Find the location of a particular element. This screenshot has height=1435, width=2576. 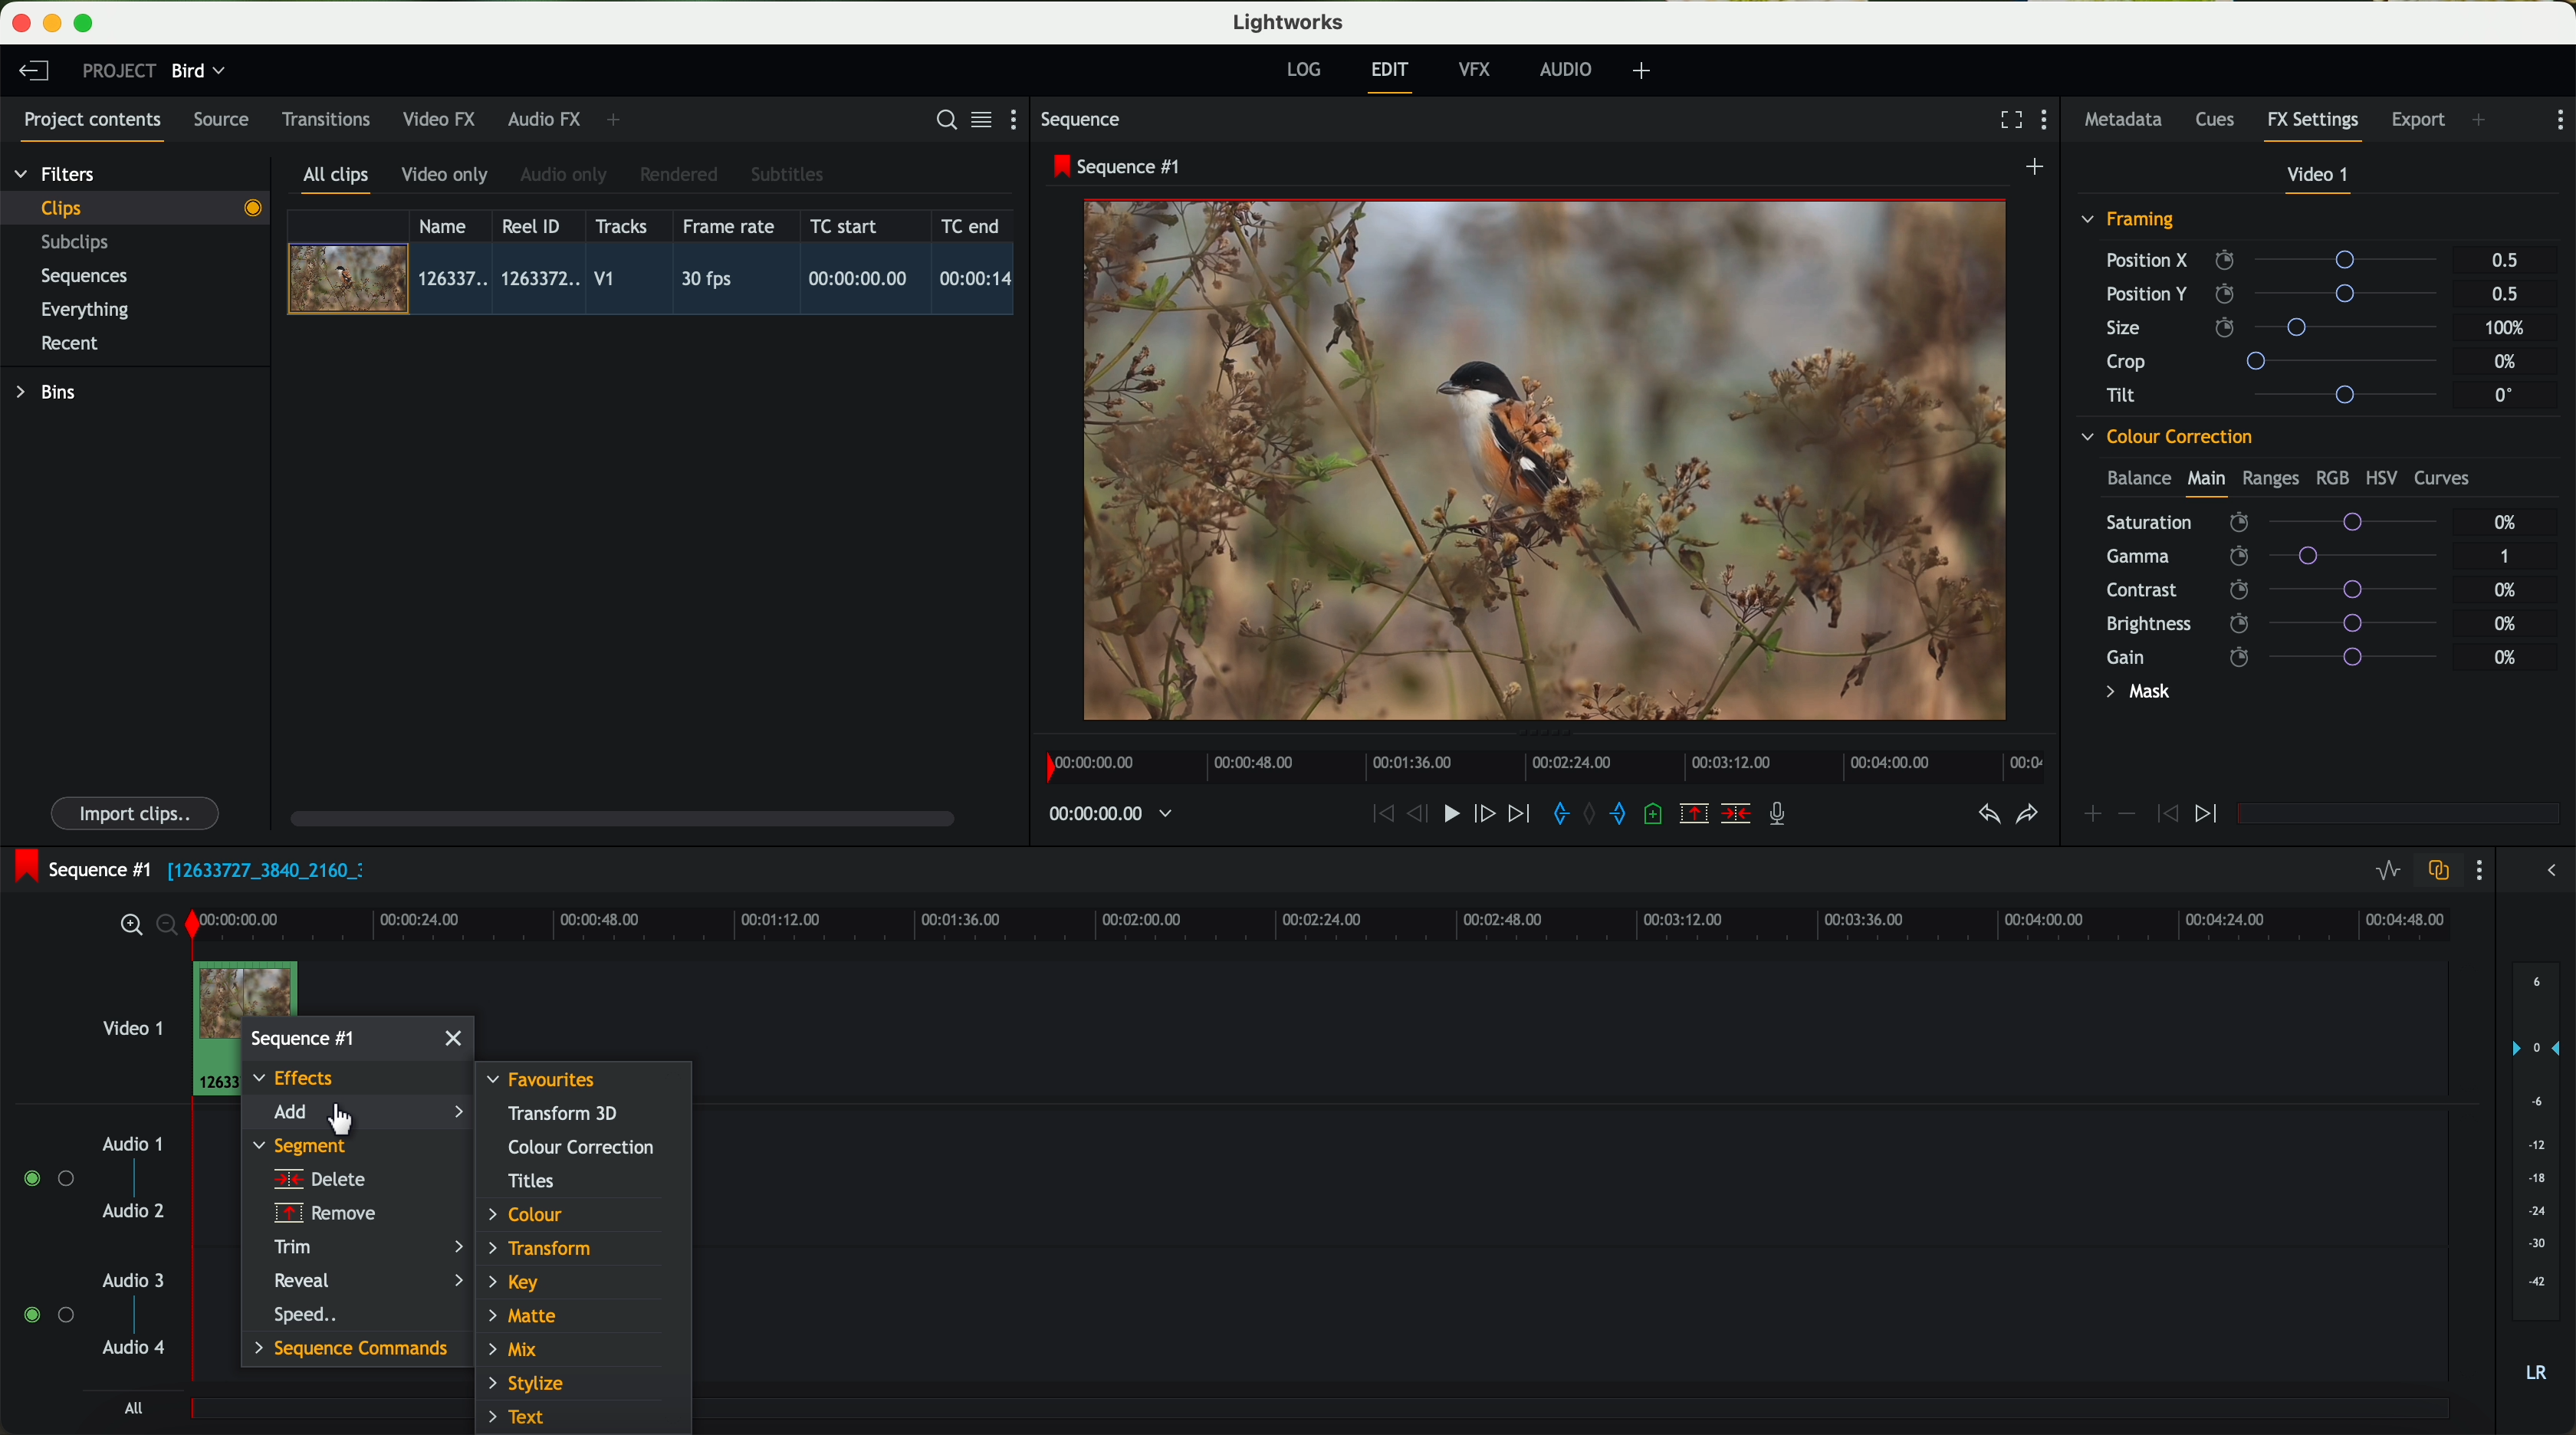

bird is located at coordinates (198, 72).